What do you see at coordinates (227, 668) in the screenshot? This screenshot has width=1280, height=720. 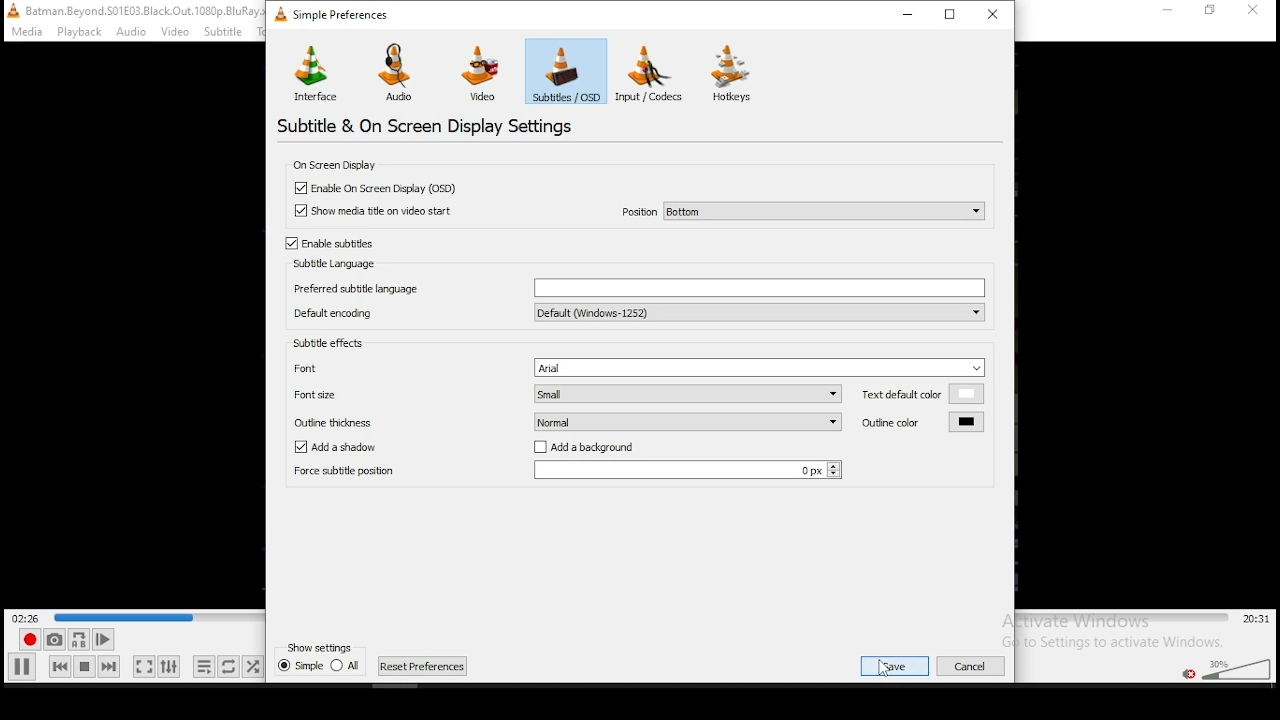 I see `click to select between loop all, loop one, and no loop` at bounding box center [227, 668].